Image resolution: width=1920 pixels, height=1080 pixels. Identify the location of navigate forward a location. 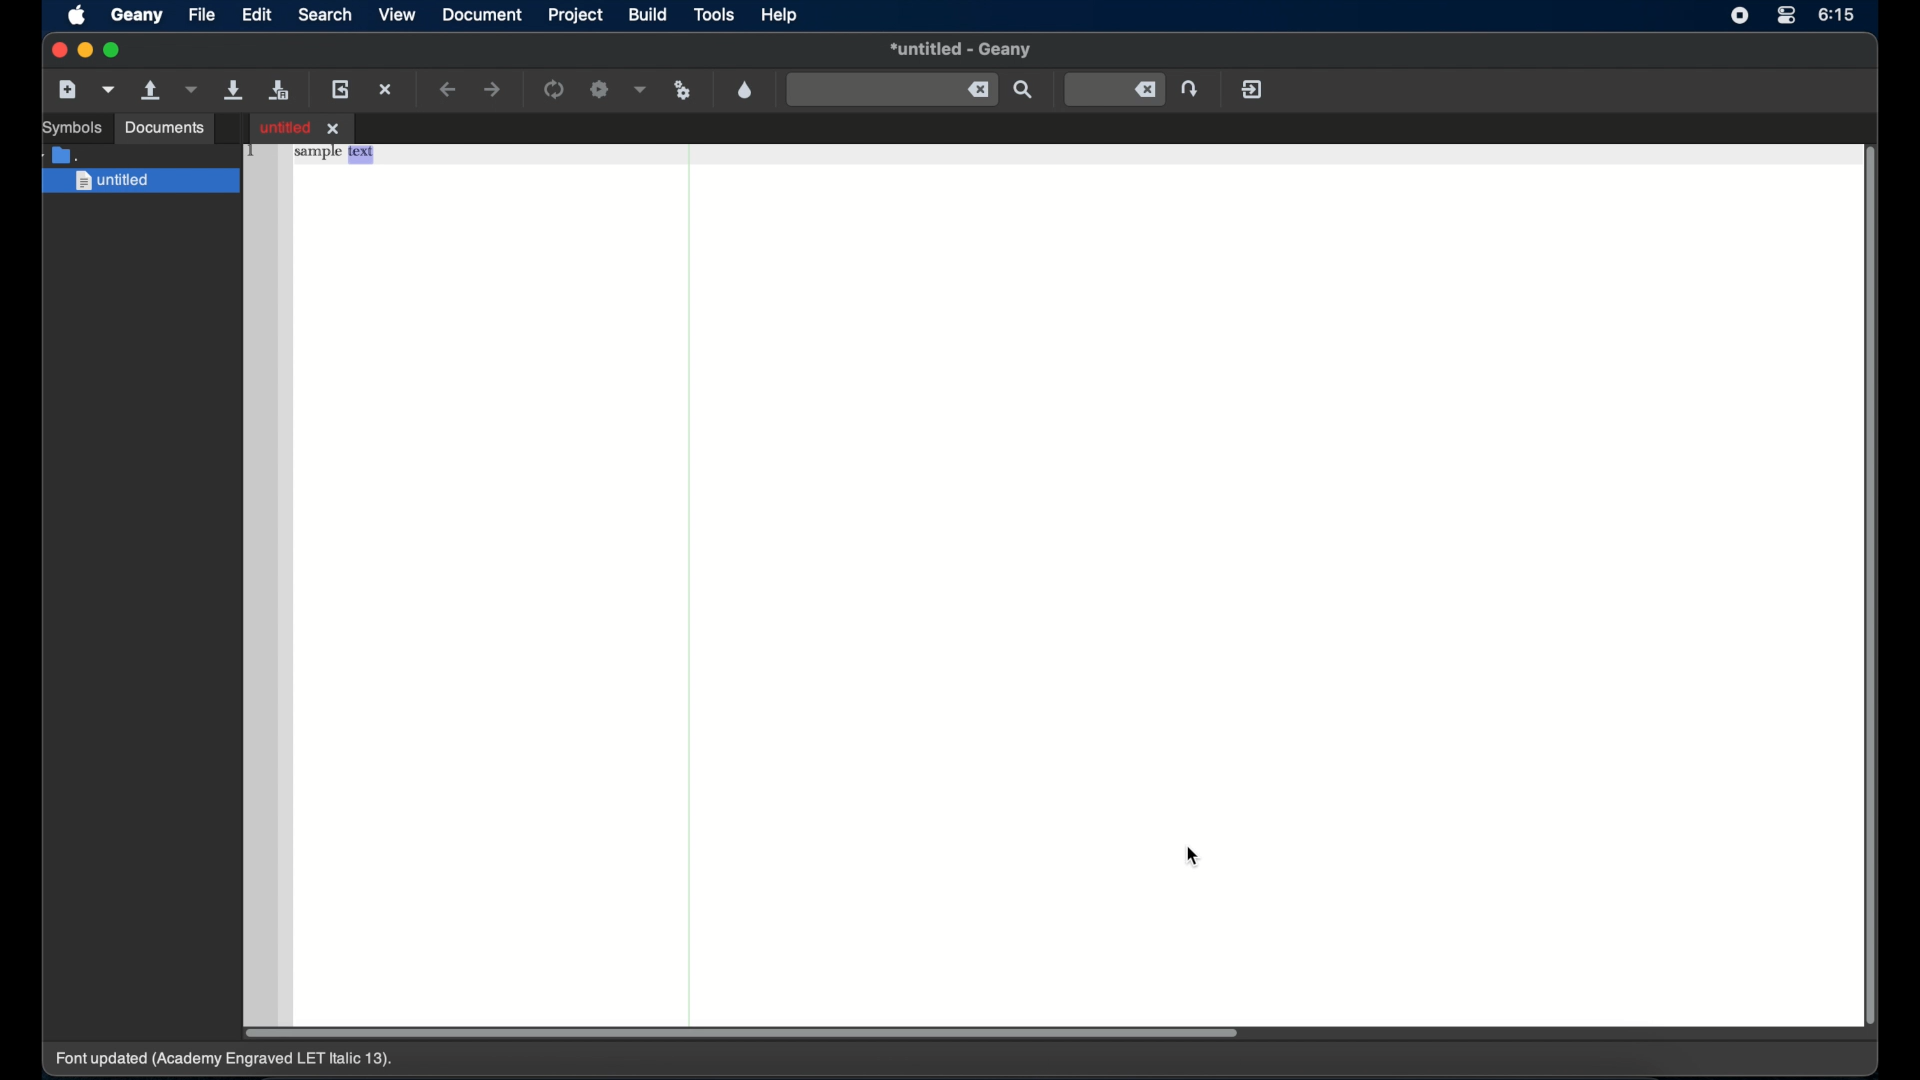
(494, 89).